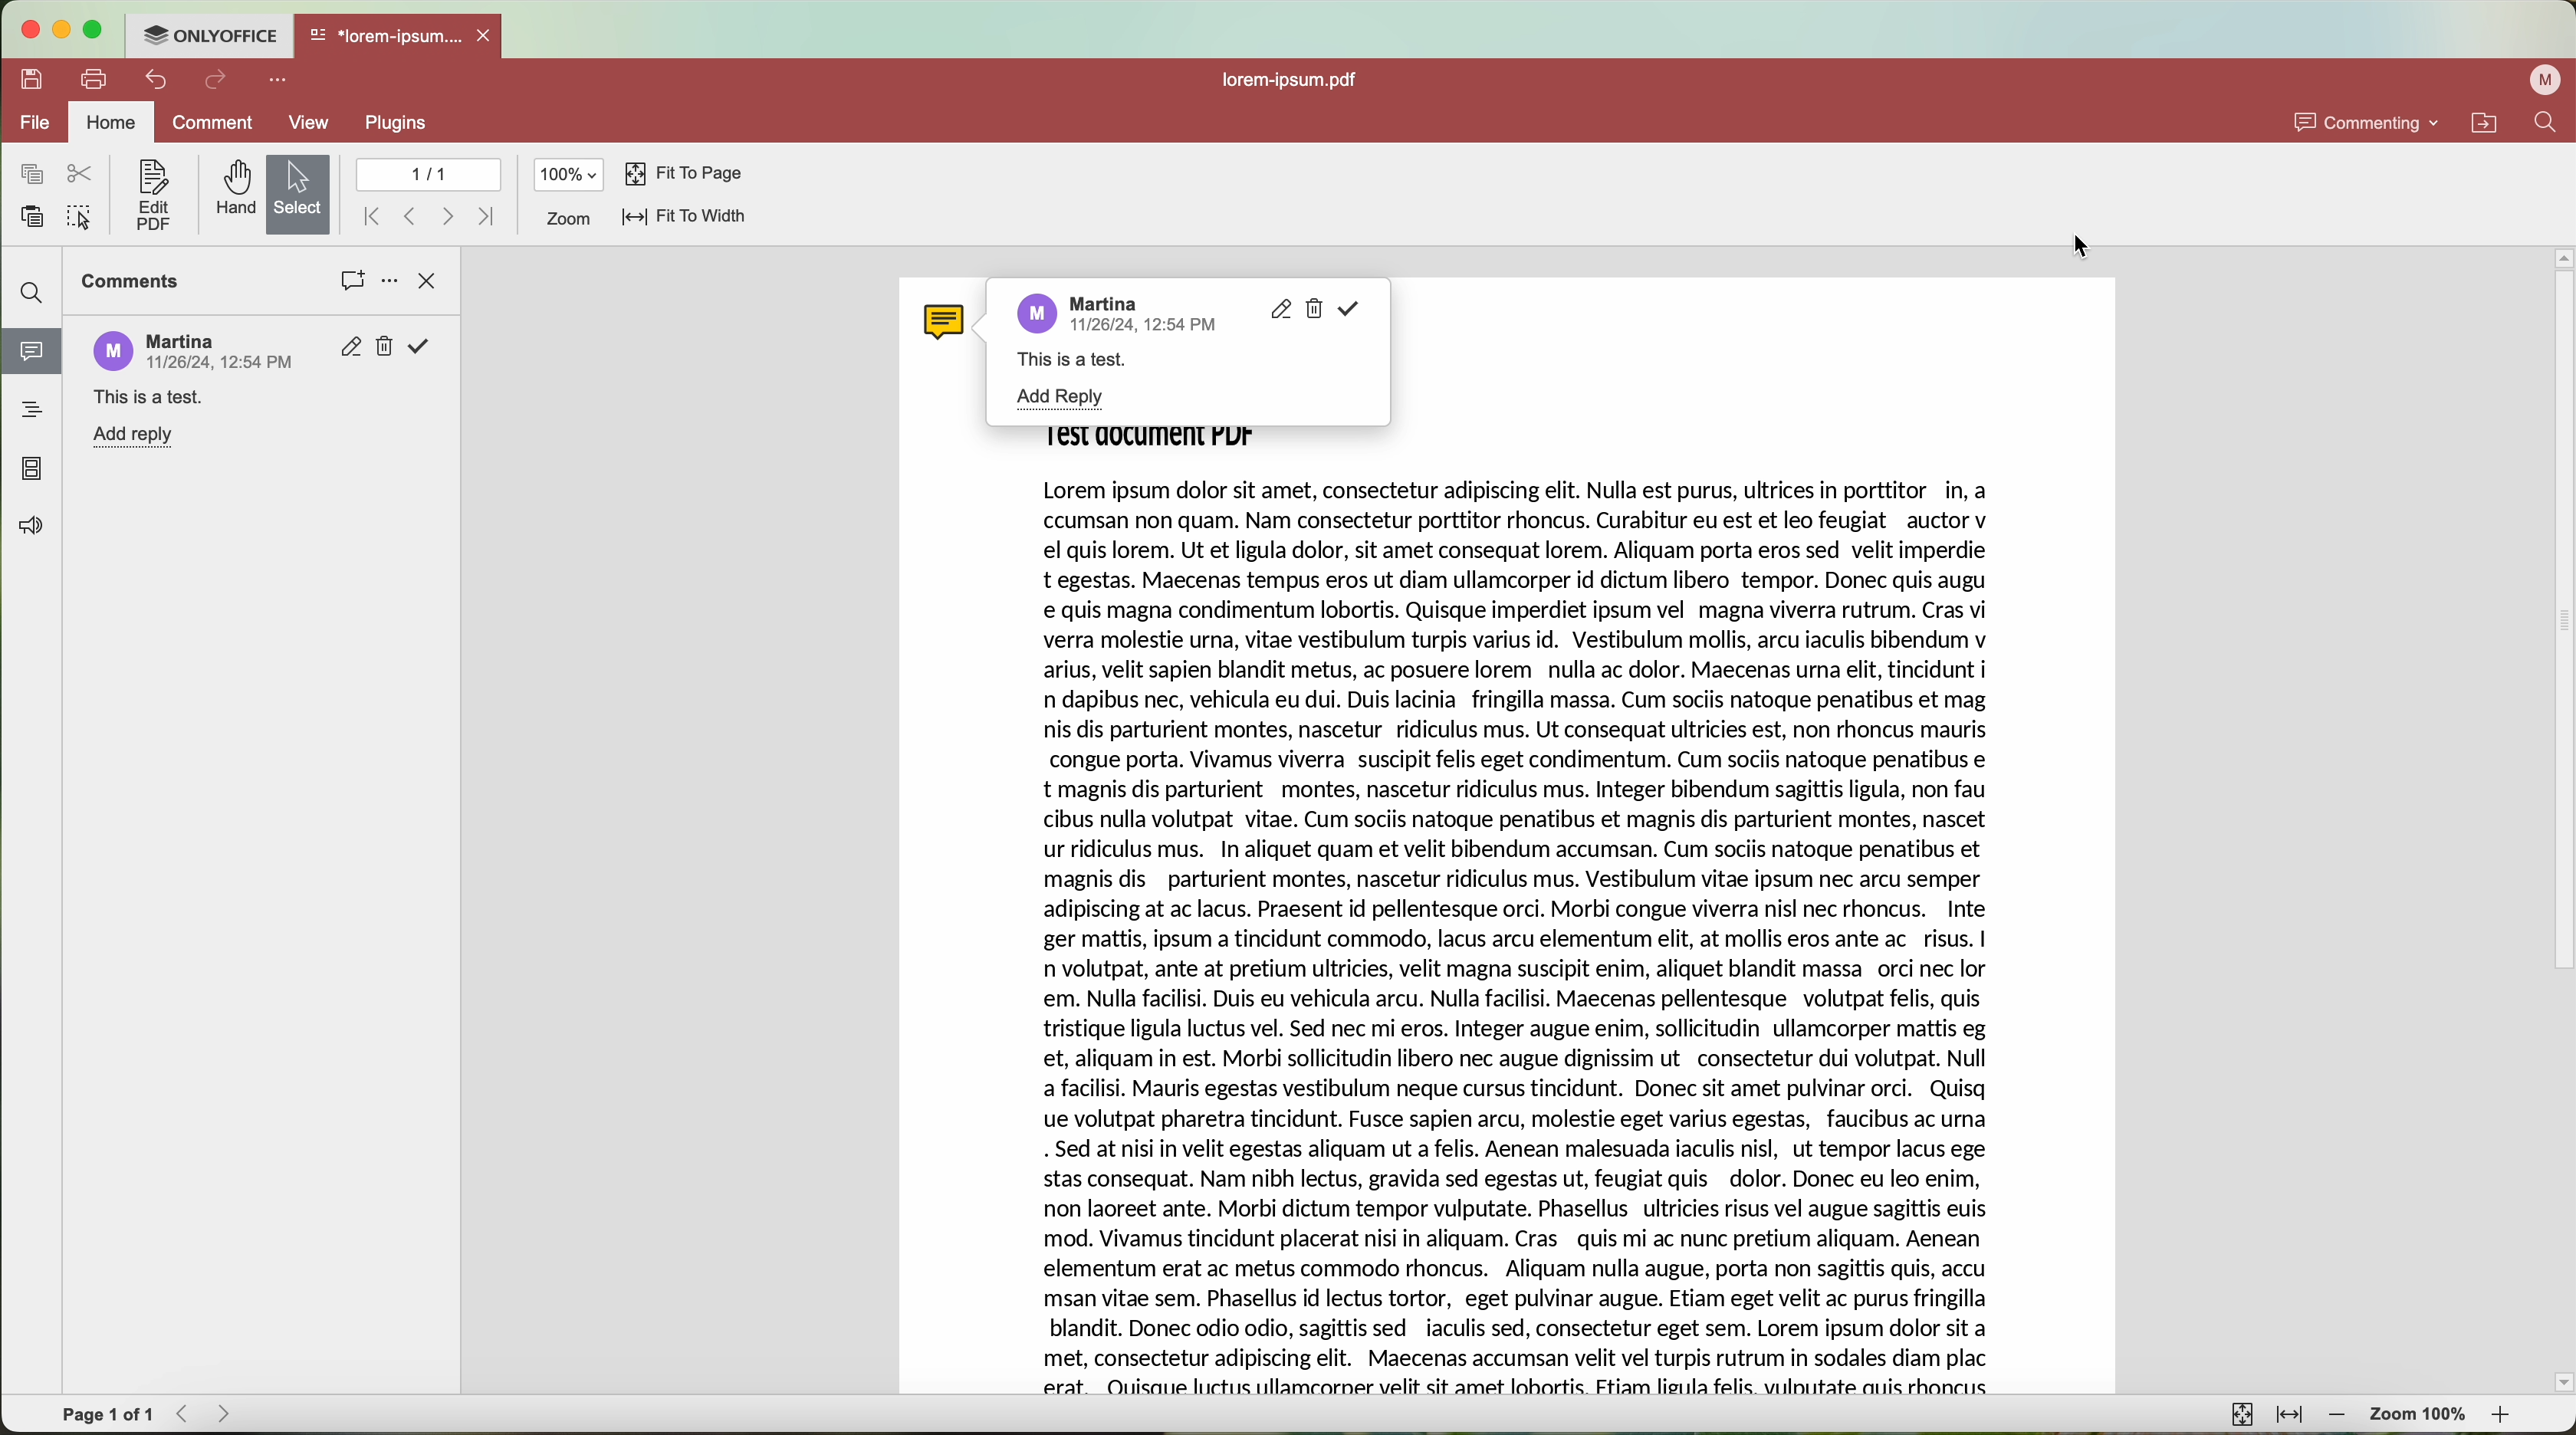  What do you see at coordinates (684, 219) in the screenshot?
I see `fit to width` at bounding box center [684, 219].